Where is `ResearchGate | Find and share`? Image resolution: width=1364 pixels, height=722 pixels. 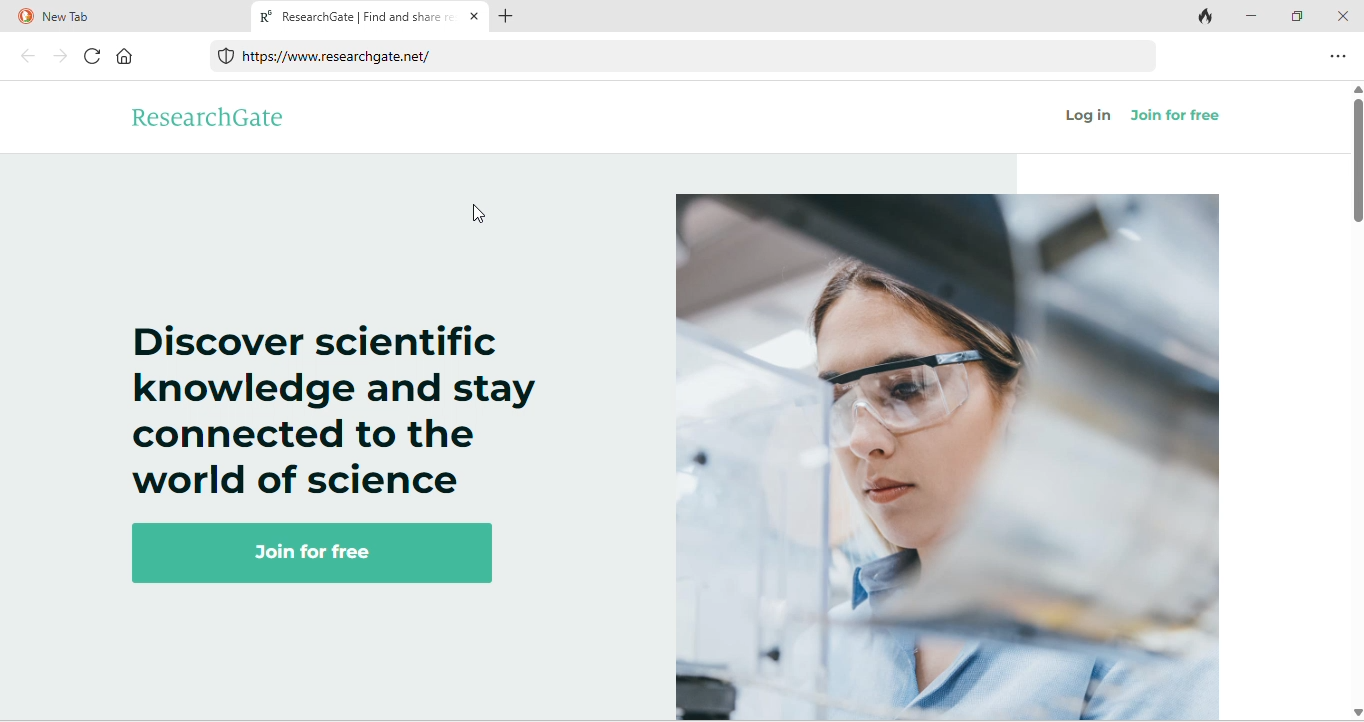
ResearchGate | Find and share is located at coordinates (353, 19).